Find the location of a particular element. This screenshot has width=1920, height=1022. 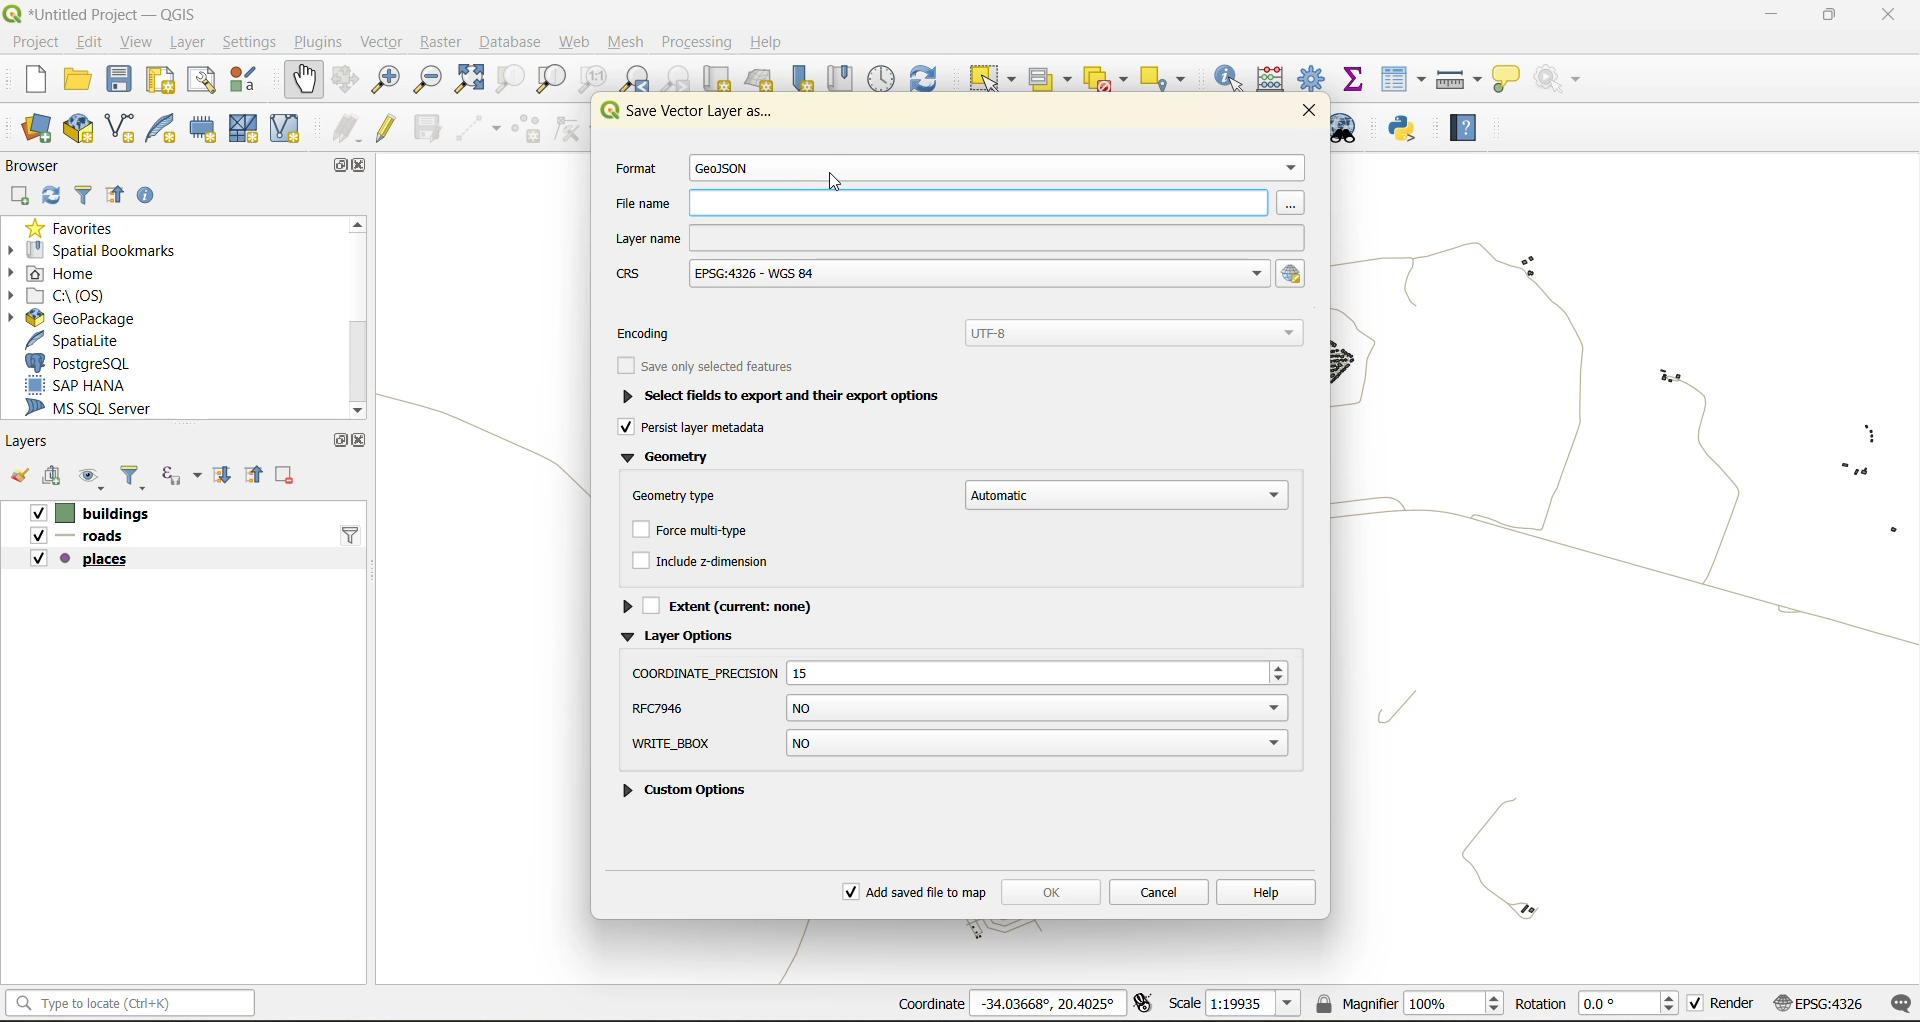

 places is located at coordinates (82, 563).